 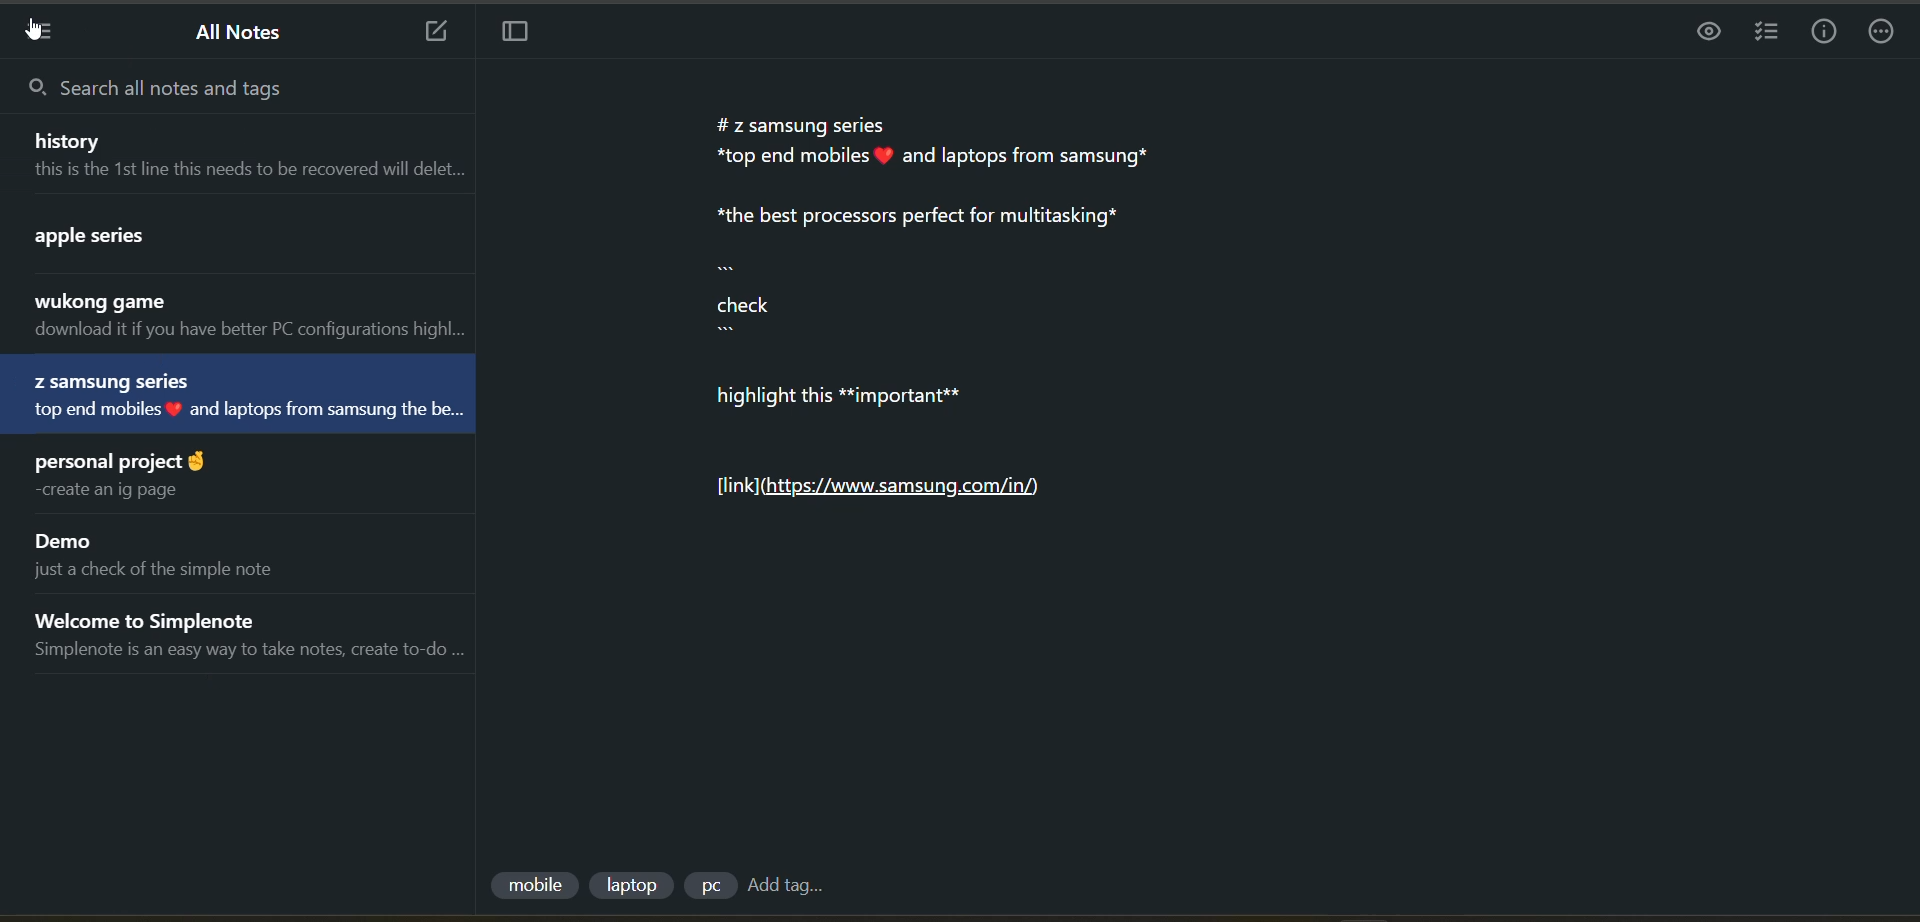 I want to click on preview, so click(x=1703, y=36).